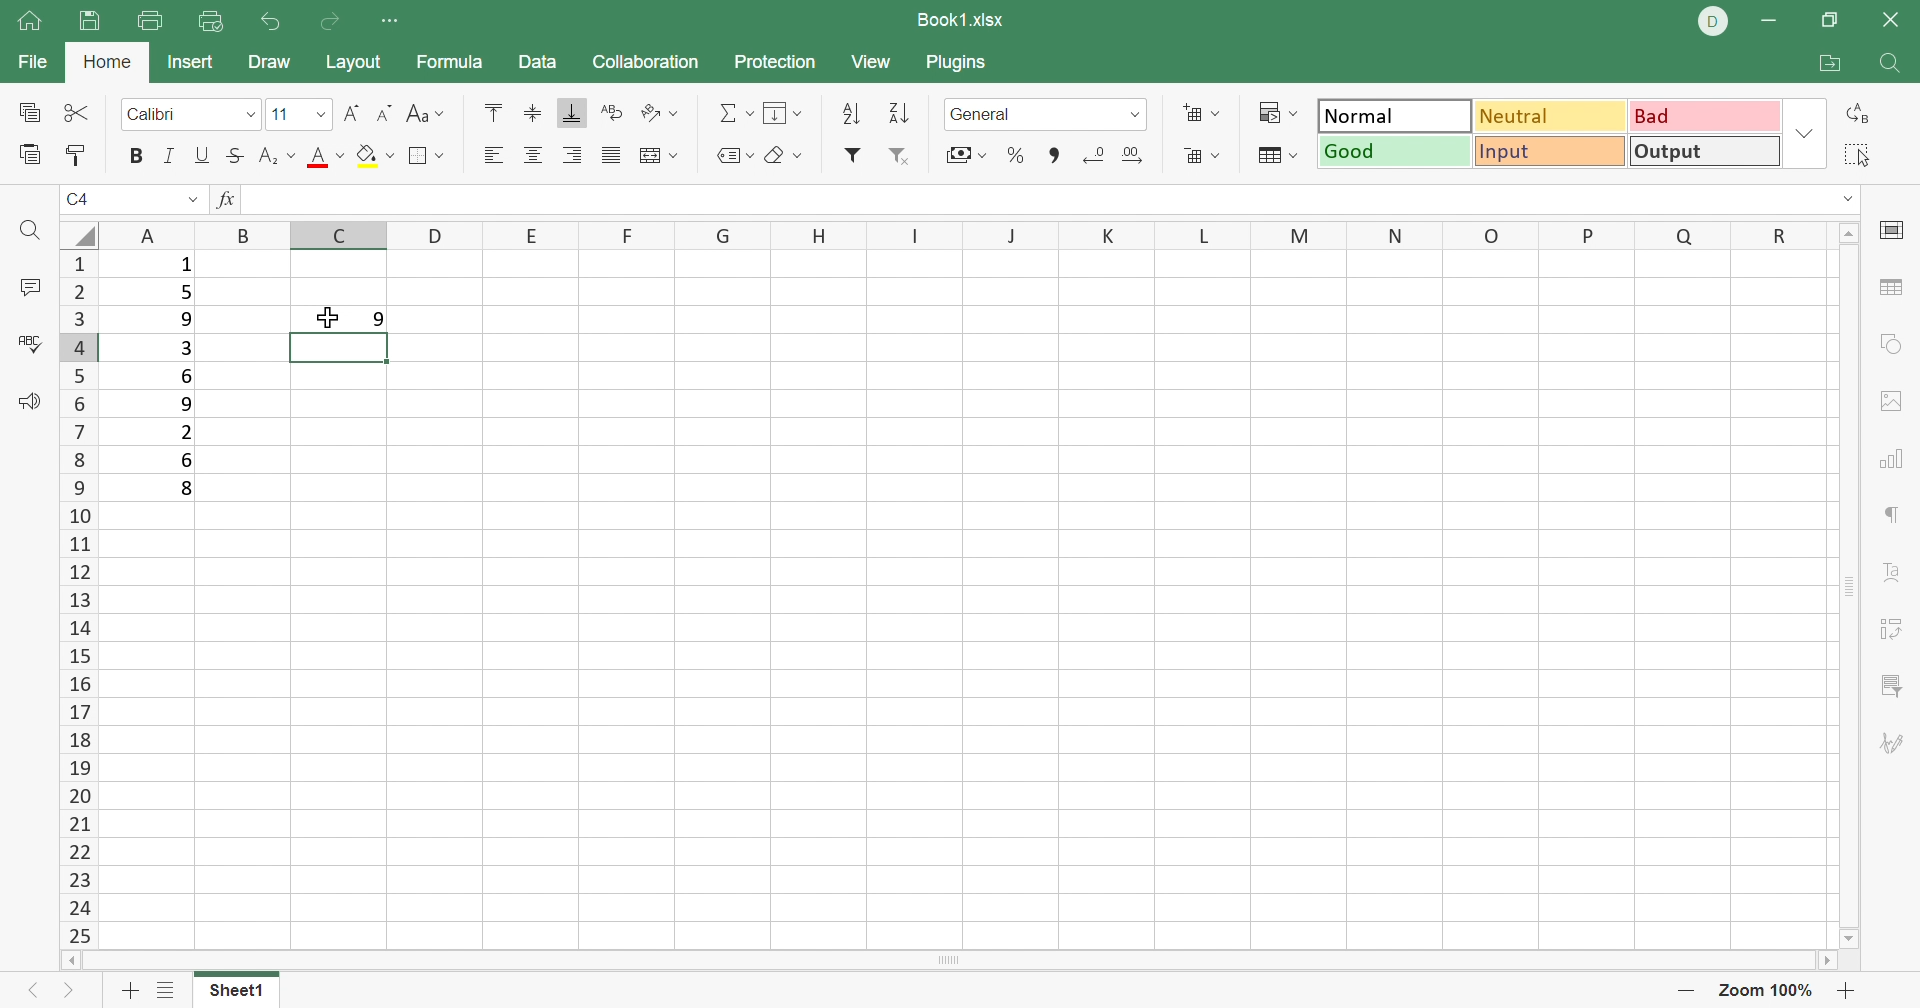  What do you see at coordinates (1887, 687) in the screenshot?
I see `Slicer settings` at bounding box center [1887, 687].